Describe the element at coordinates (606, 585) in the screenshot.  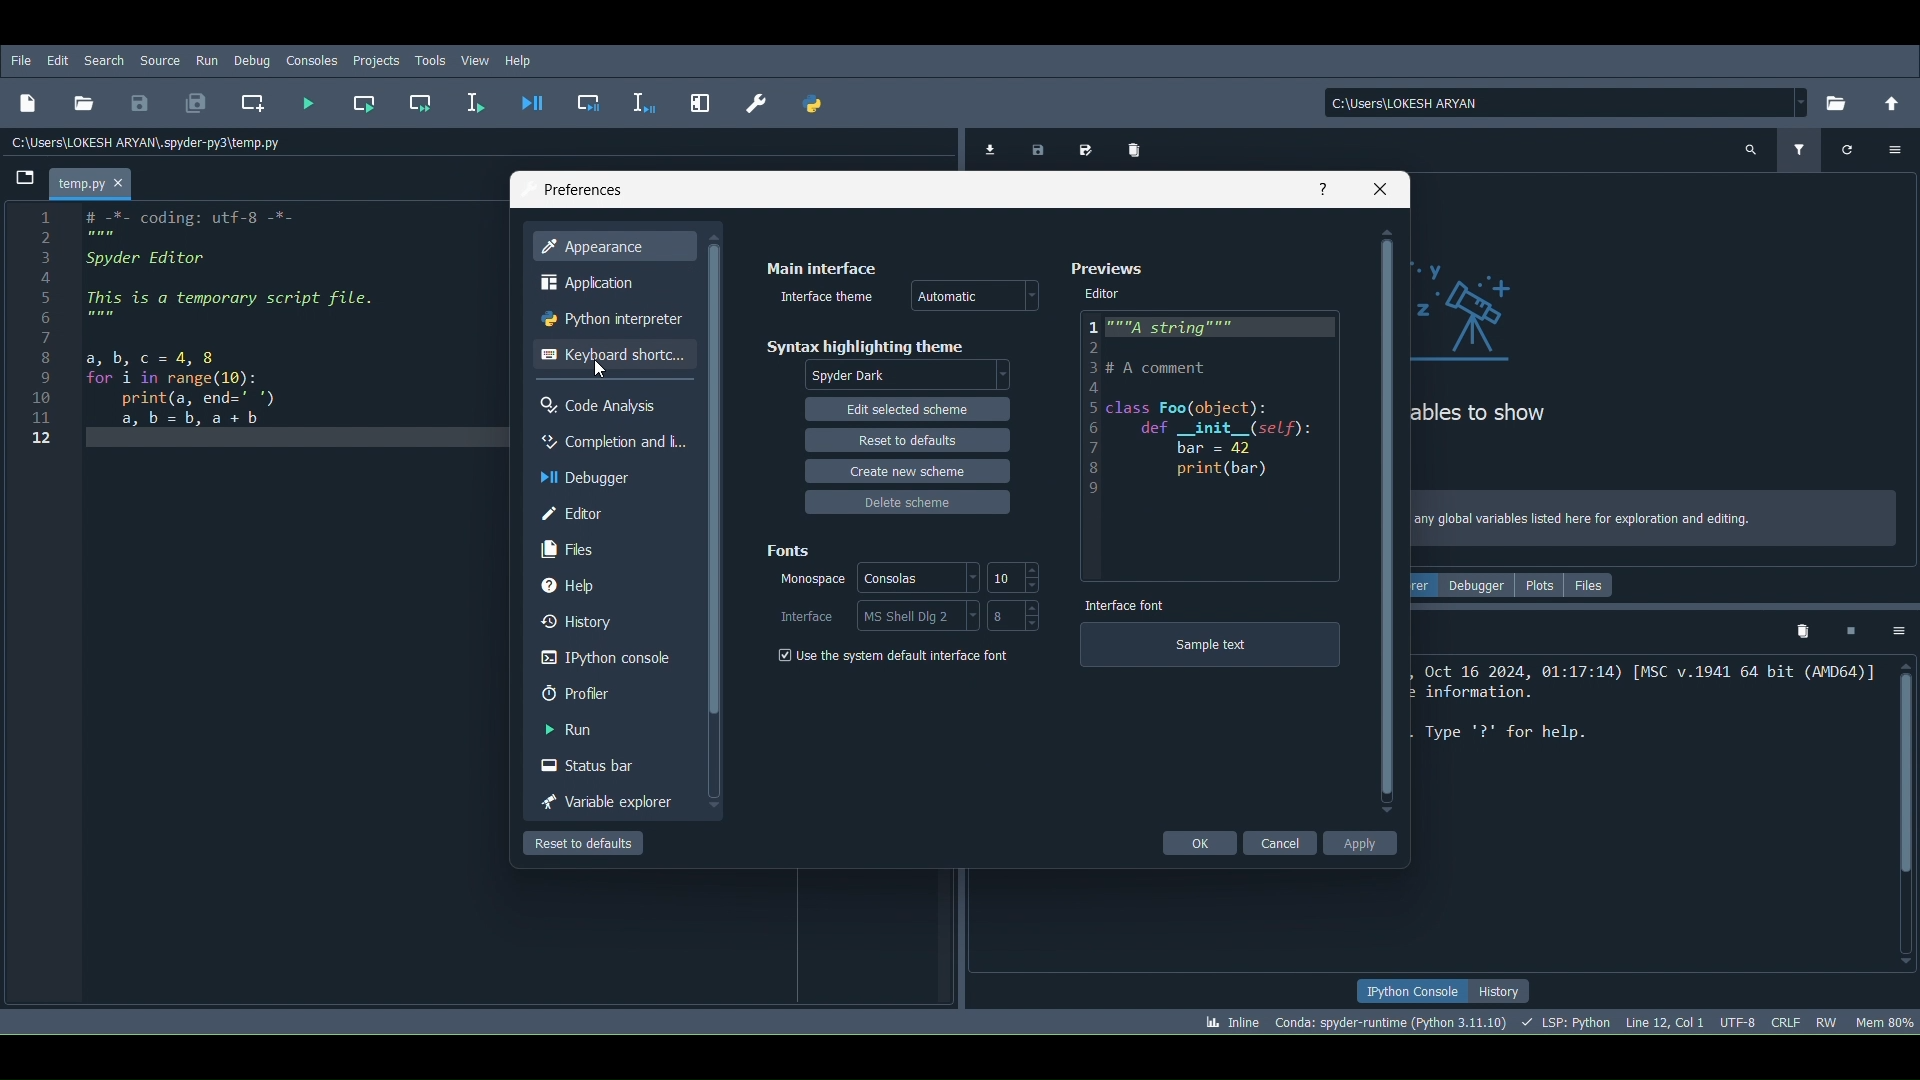
I see `Help` at that location.